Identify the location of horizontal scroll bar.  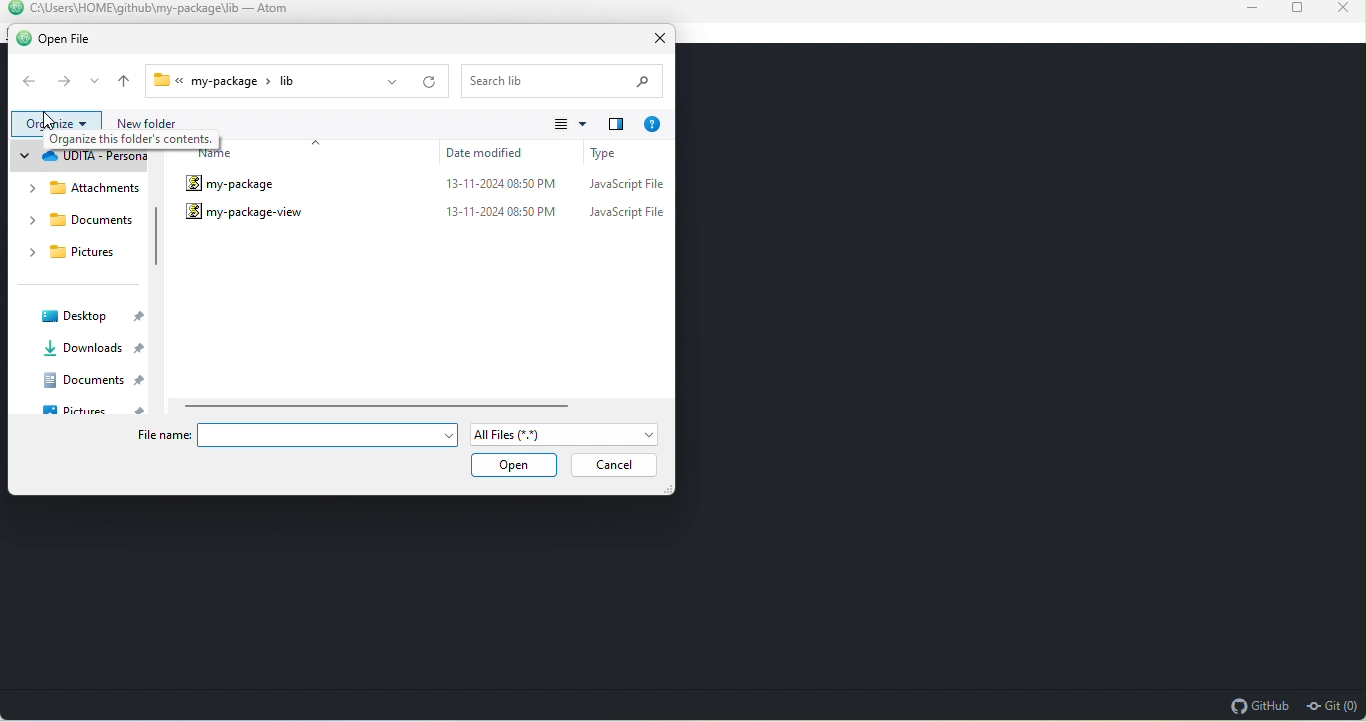
(386, 406).